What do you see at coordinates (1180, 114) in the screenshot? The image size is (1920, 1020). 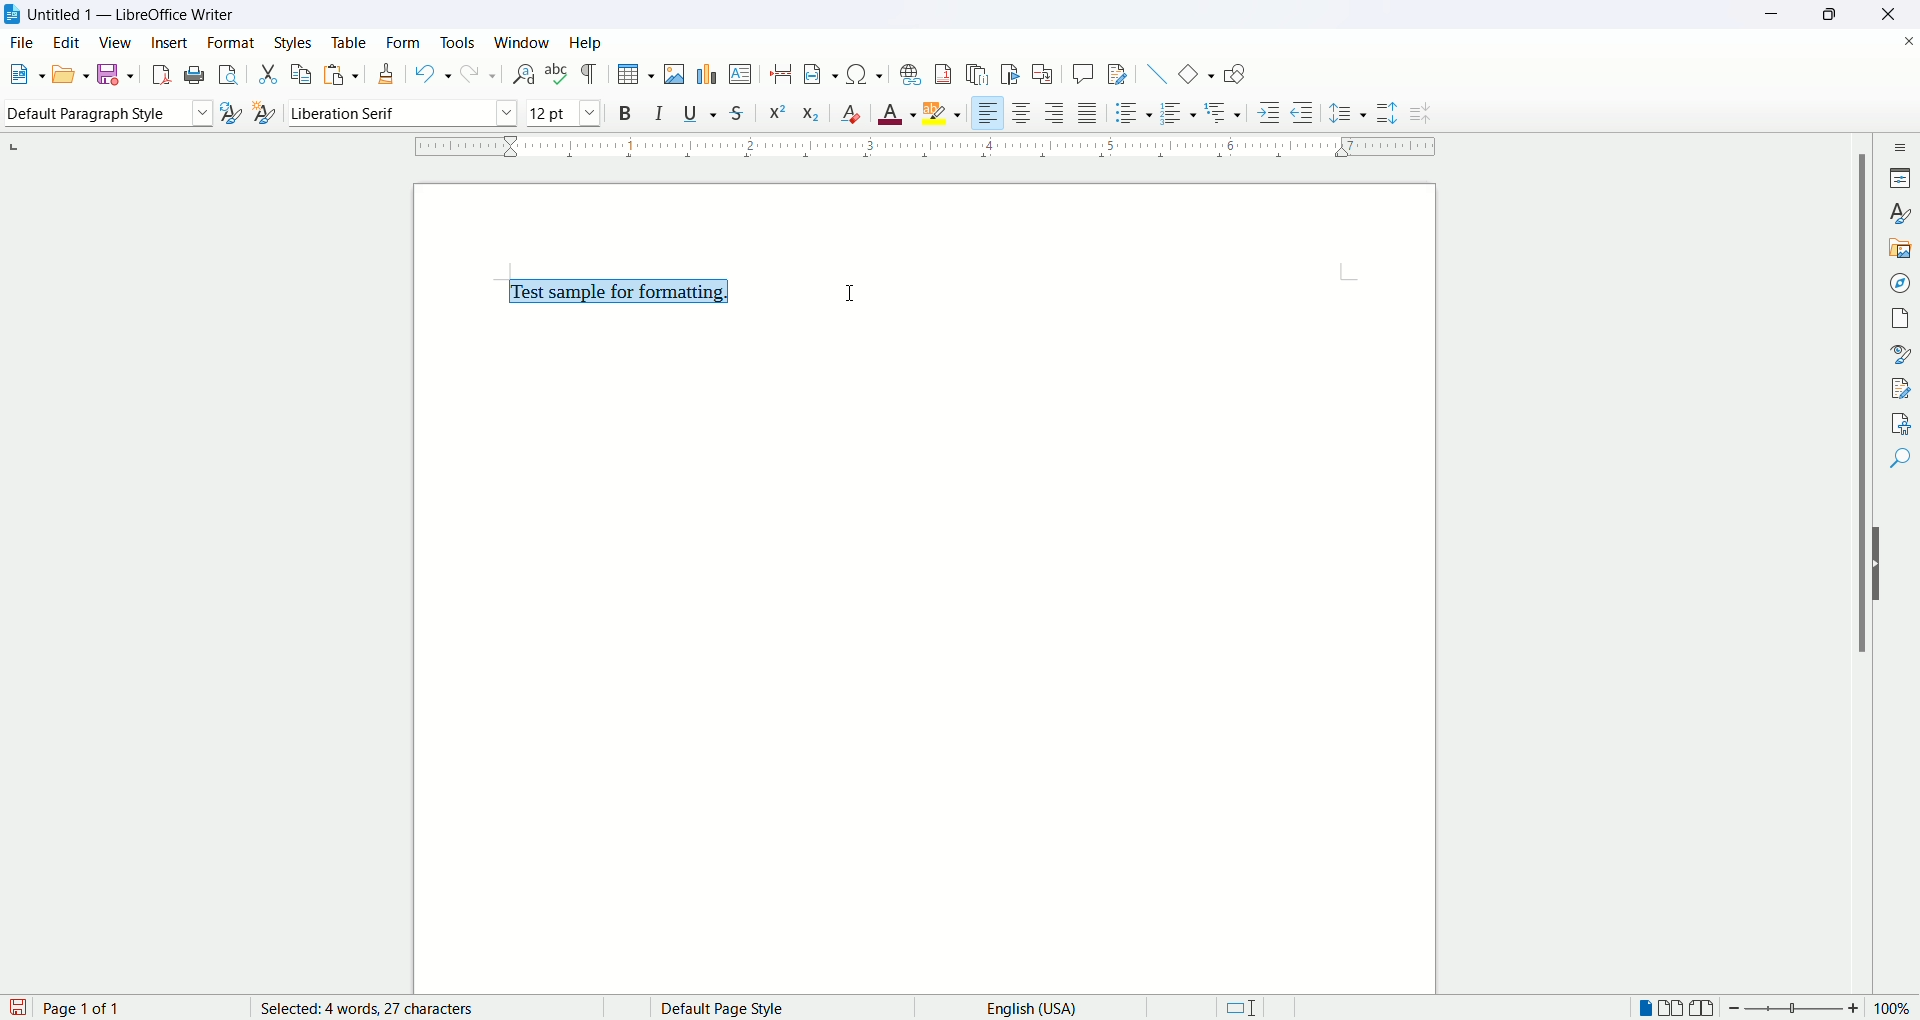 I see `ordered list` at bounding box center [1180, 114].